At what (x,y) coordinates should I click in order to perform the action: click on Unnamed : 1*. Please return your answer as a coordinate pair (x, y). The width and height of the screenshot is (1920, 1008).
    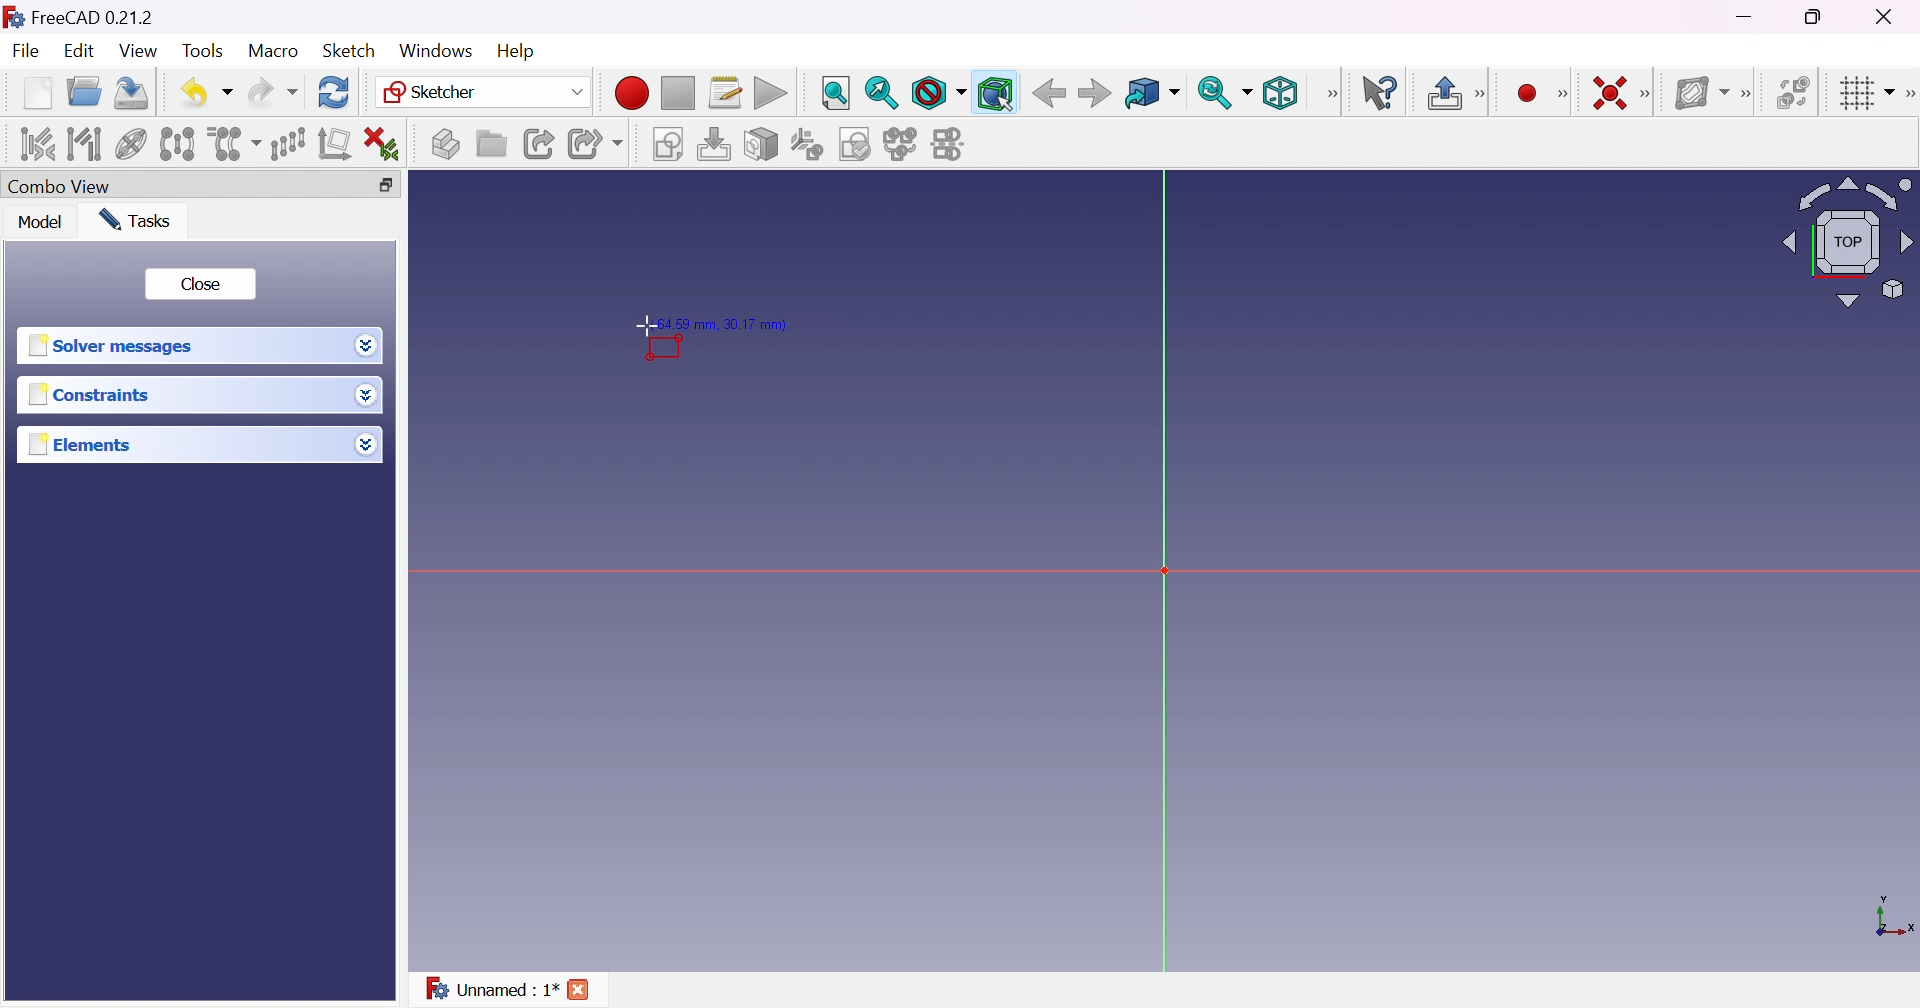
    Looking at the image, I should click on (490, 989).